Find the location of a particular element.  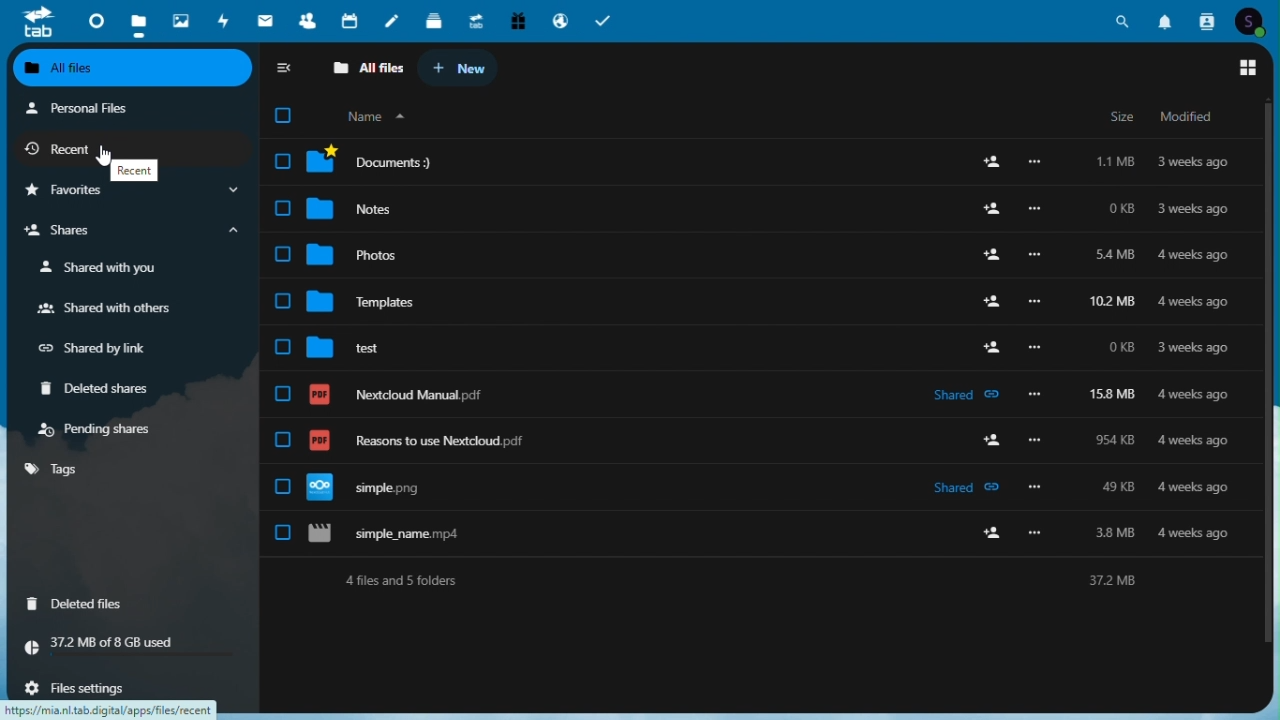

notes is located at coordinates (391, 22).